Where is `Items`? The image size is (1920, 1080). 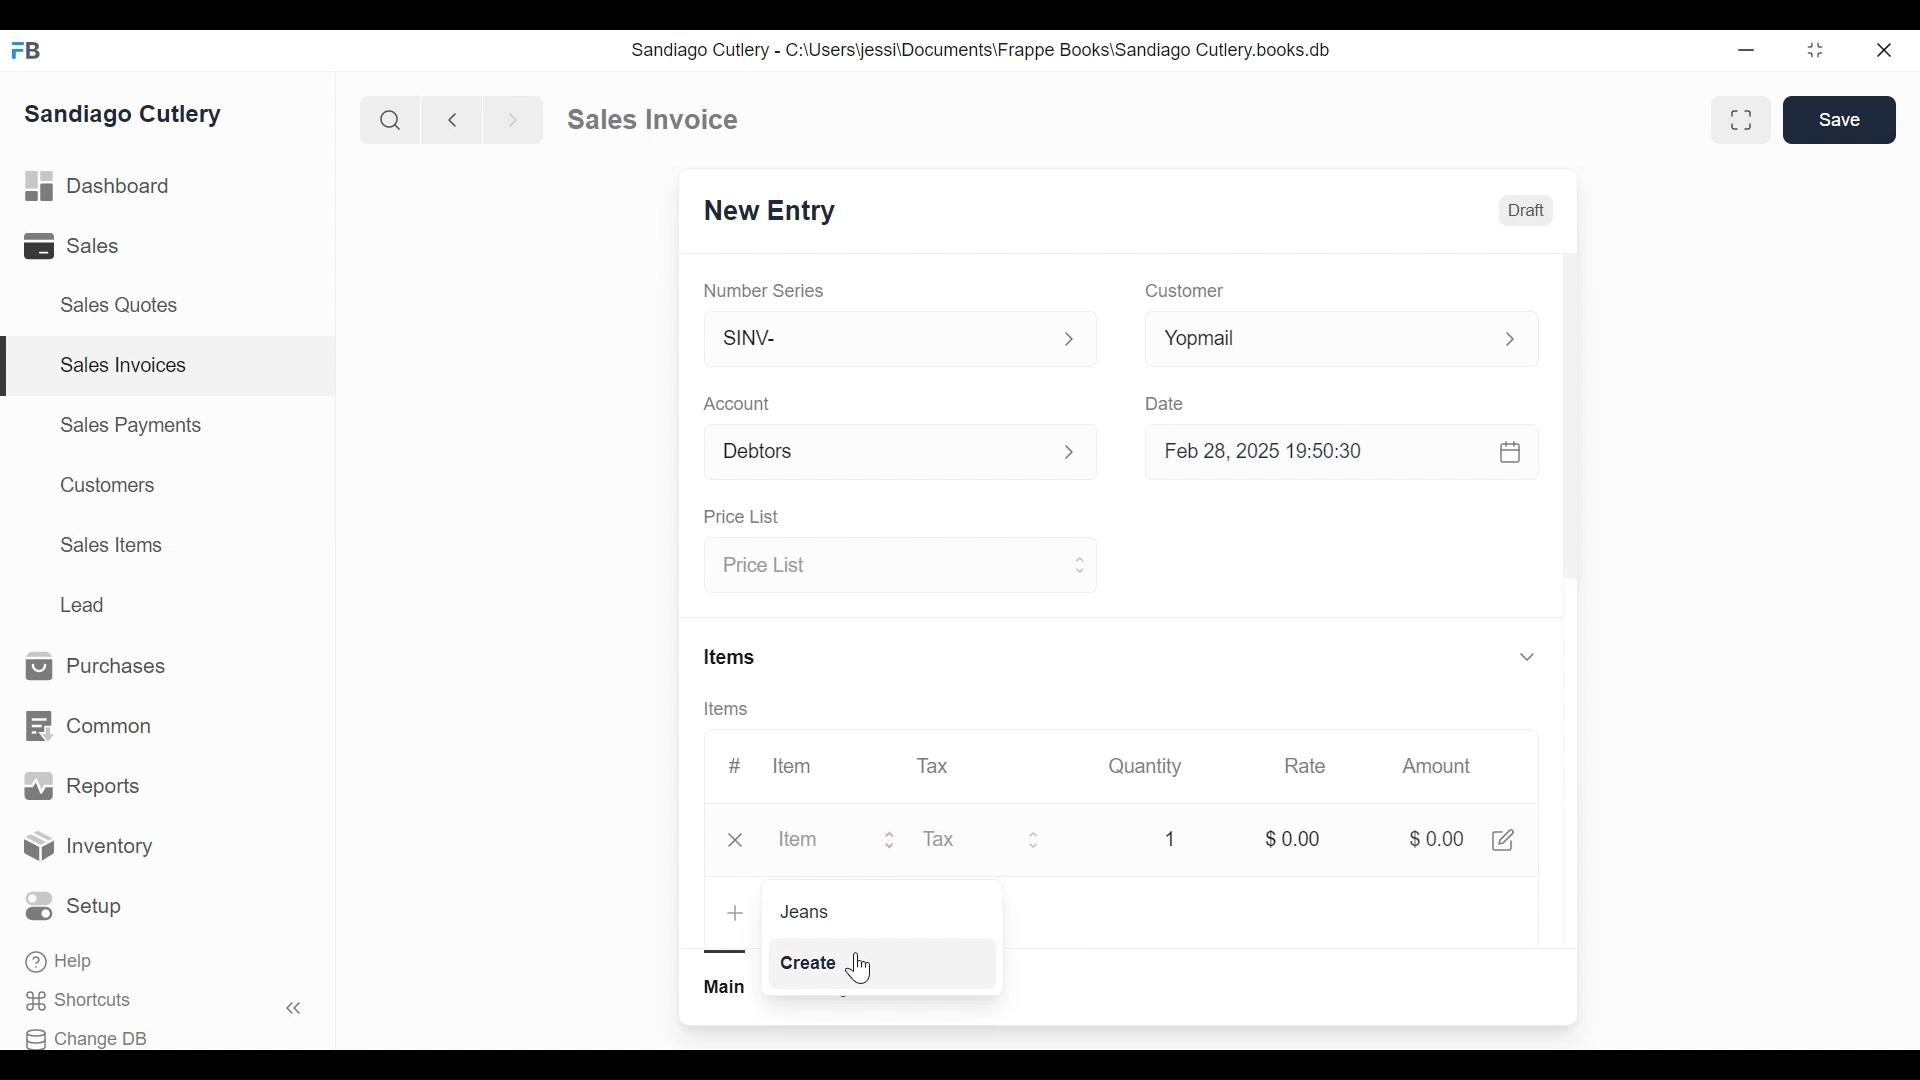
Items is located at coordinates (728, 709).